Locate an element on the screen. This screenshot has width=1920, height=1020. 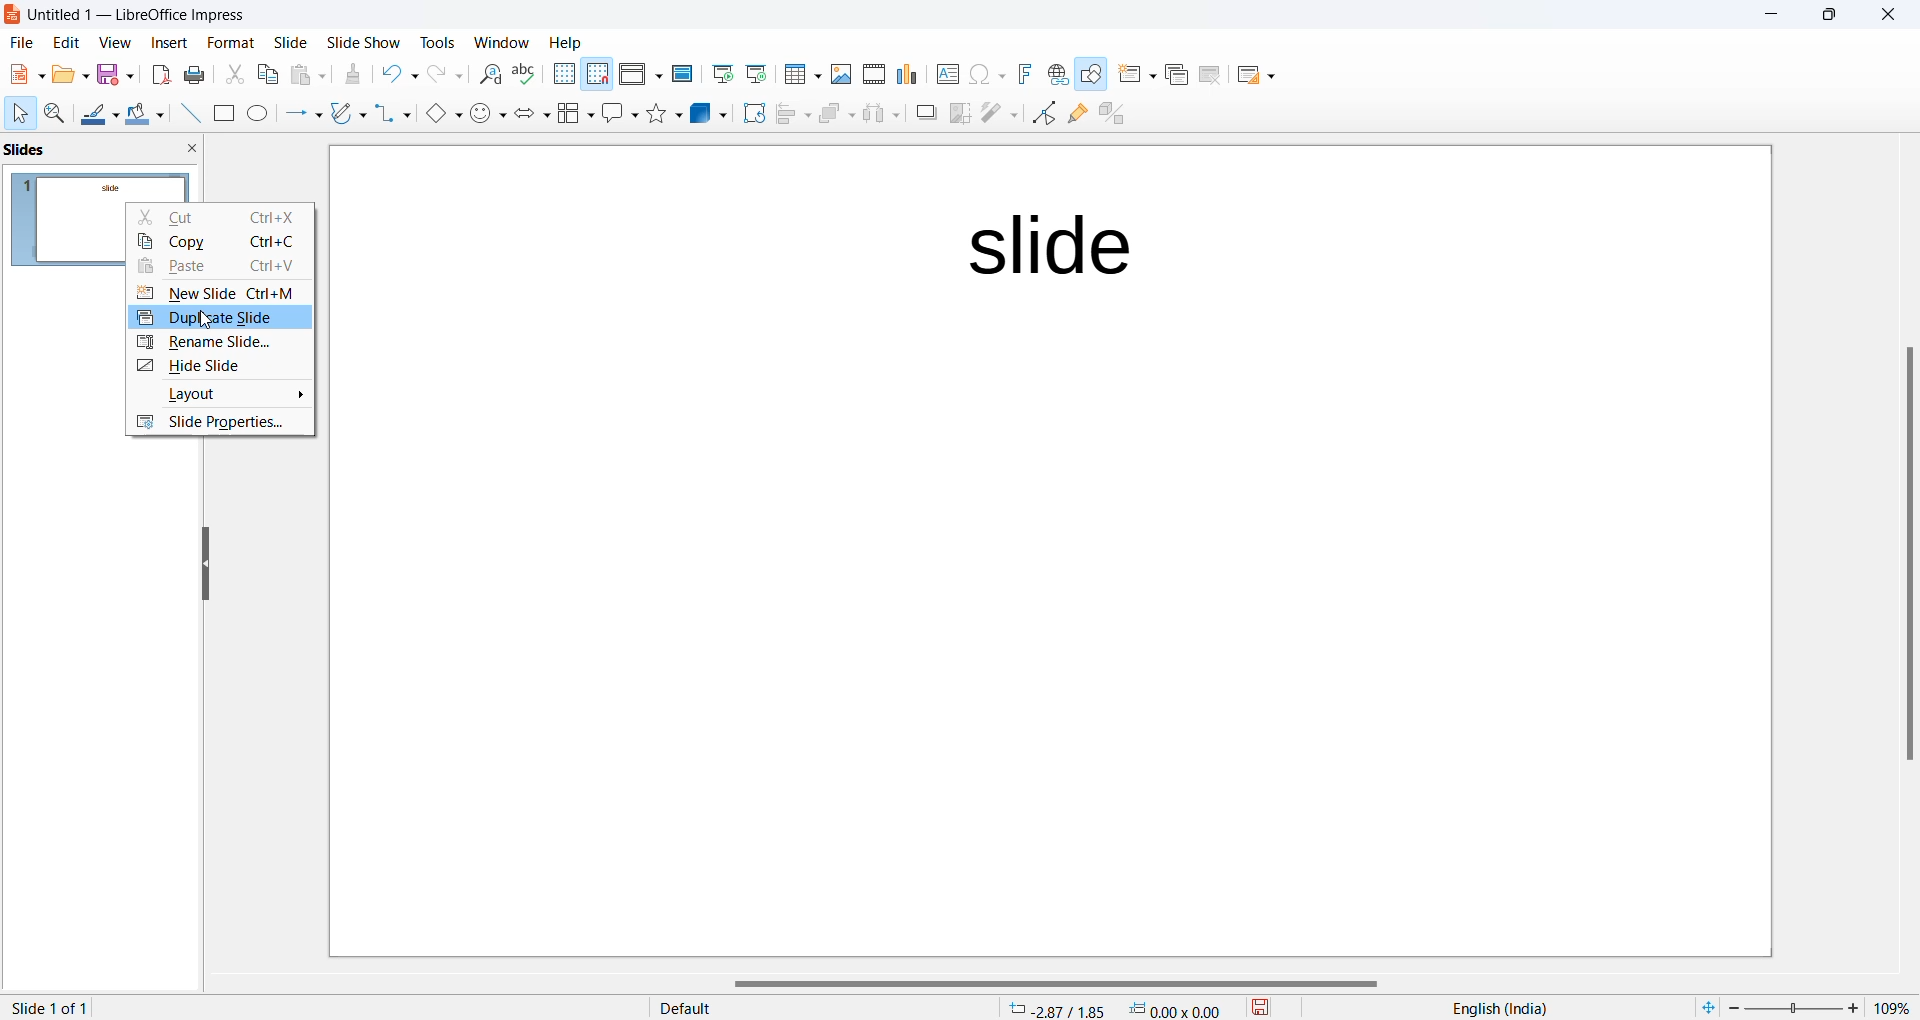
Undo is located at coordinates (400, 71).